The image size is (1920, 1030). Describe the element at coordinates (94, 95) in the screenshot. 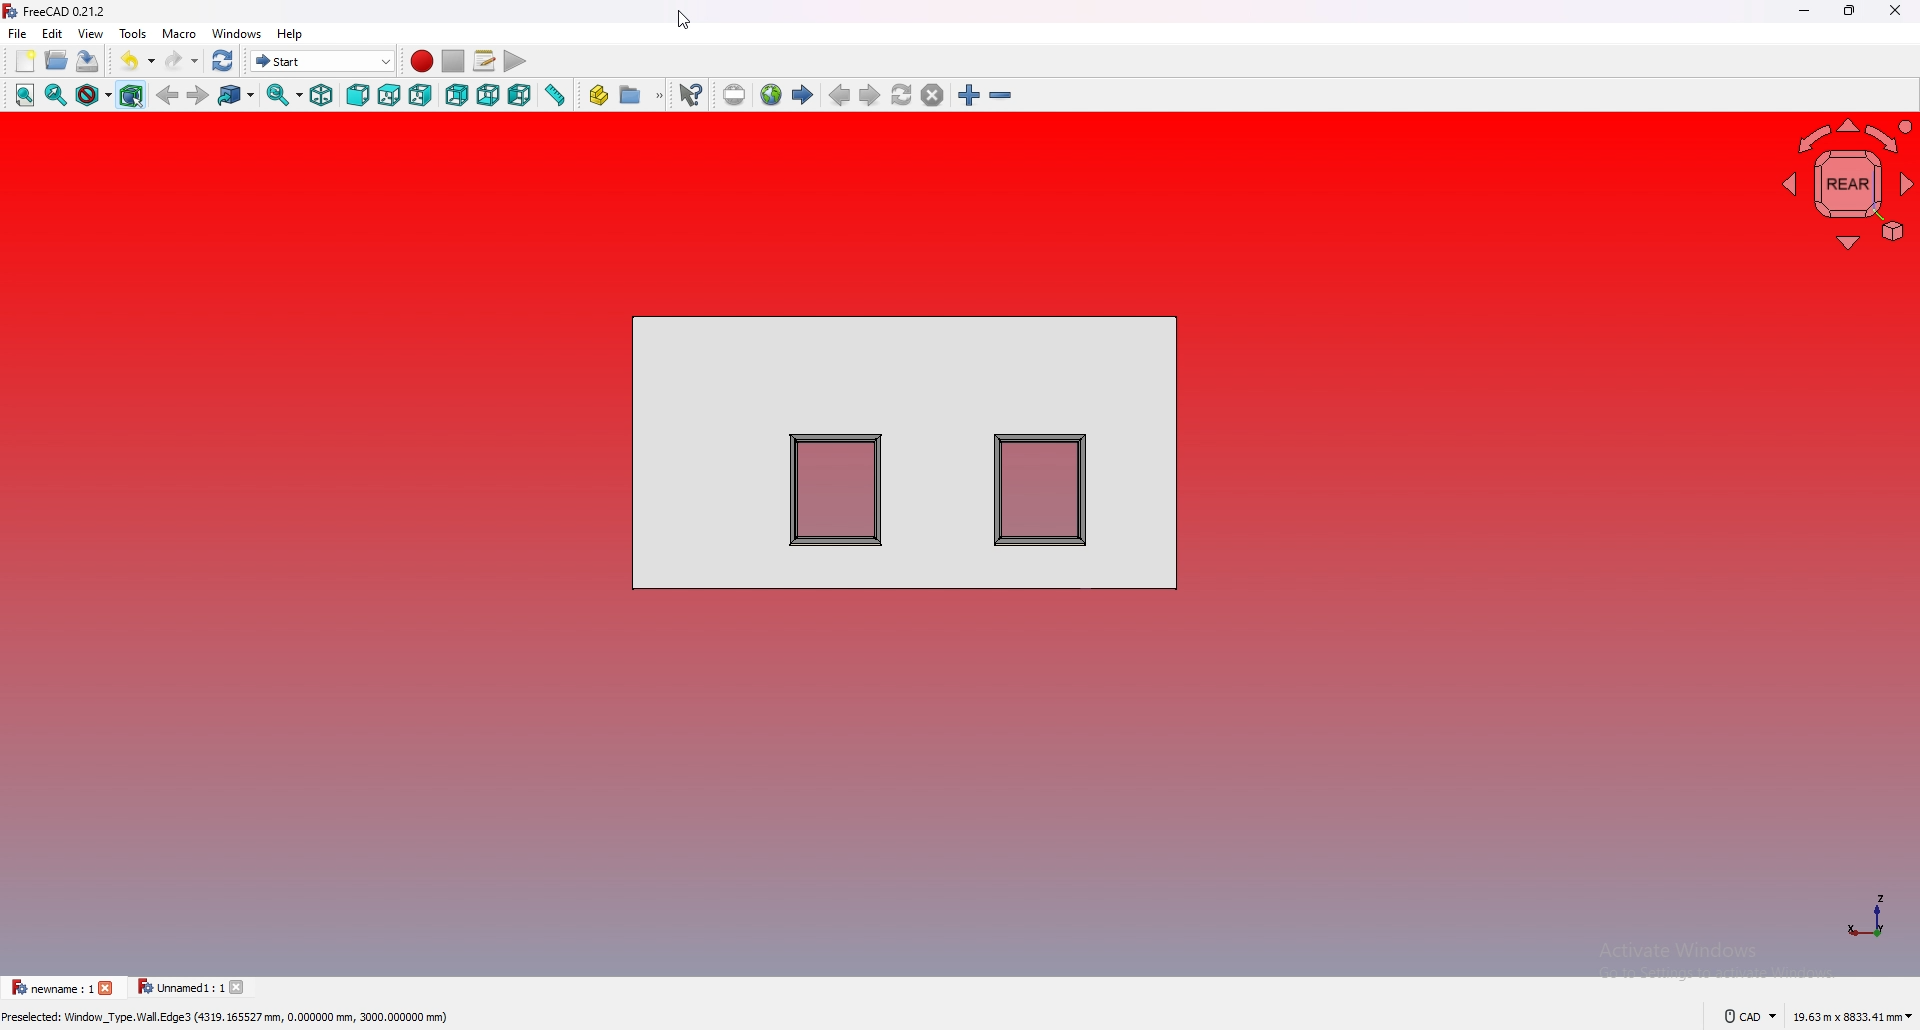

I see `draw style` at that location.